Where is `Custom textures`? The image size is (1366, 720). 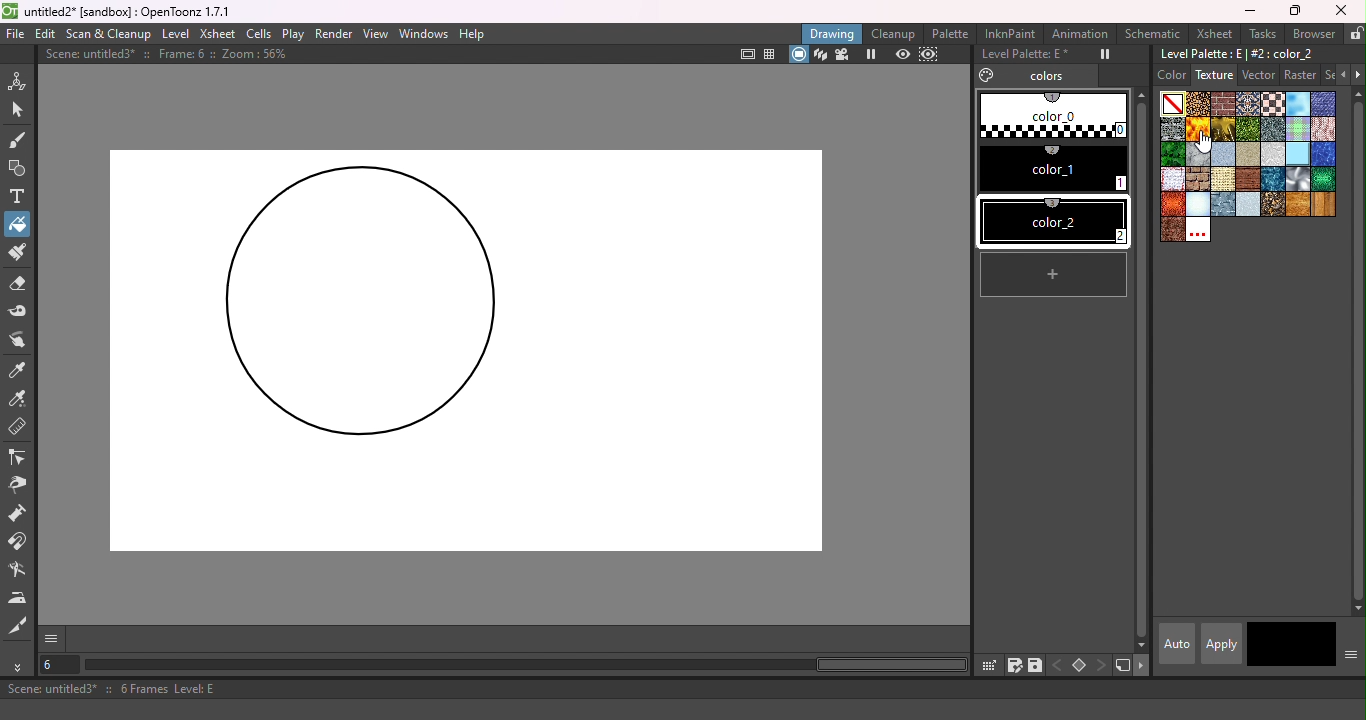
Custom textures is located at coordinates (1199, 231).